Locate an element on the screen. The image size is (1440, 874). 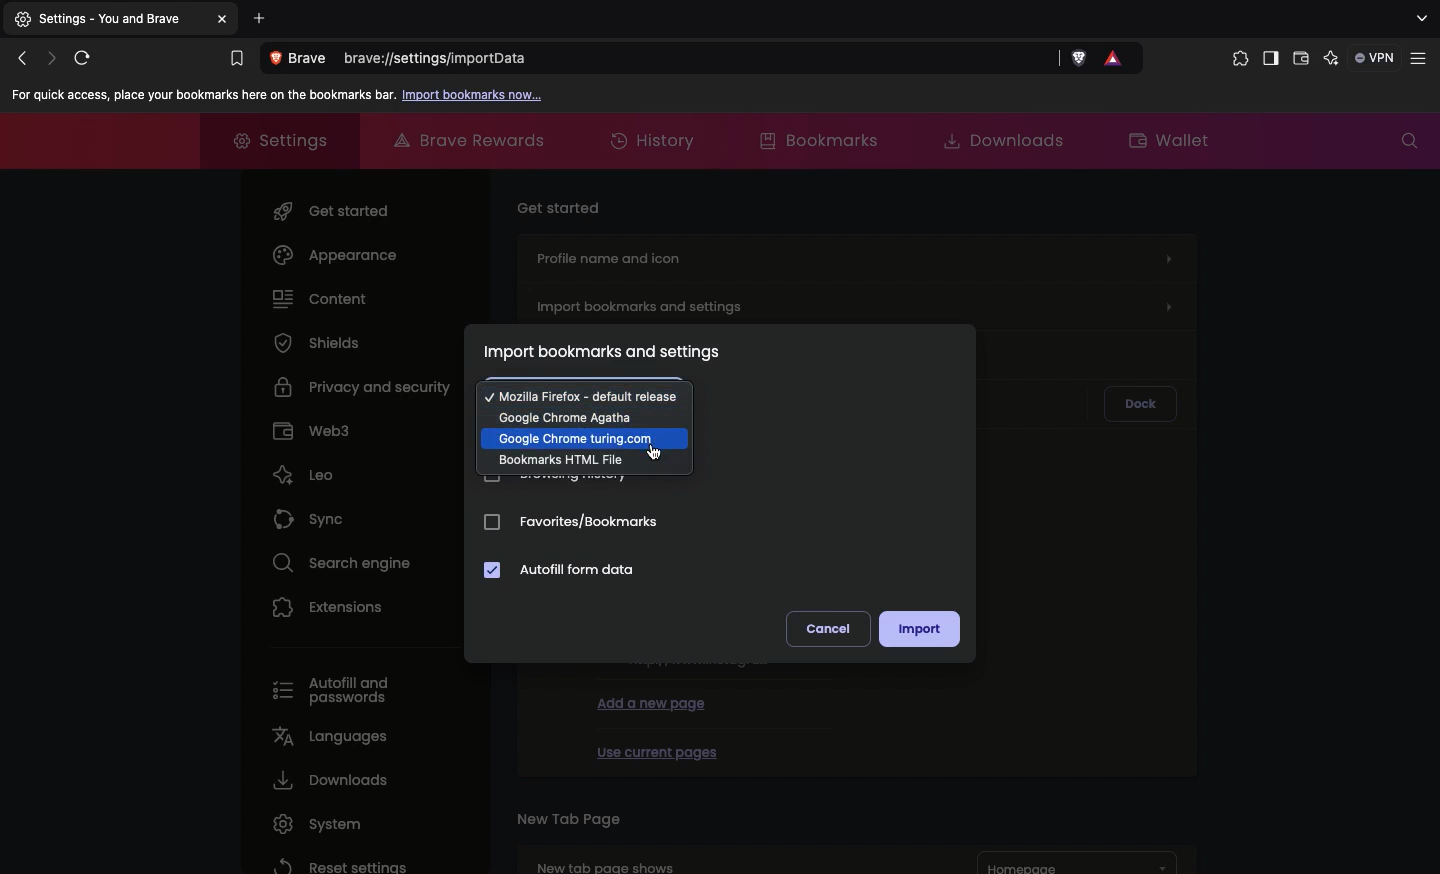
Appearance is located at coordinates (335, 255).